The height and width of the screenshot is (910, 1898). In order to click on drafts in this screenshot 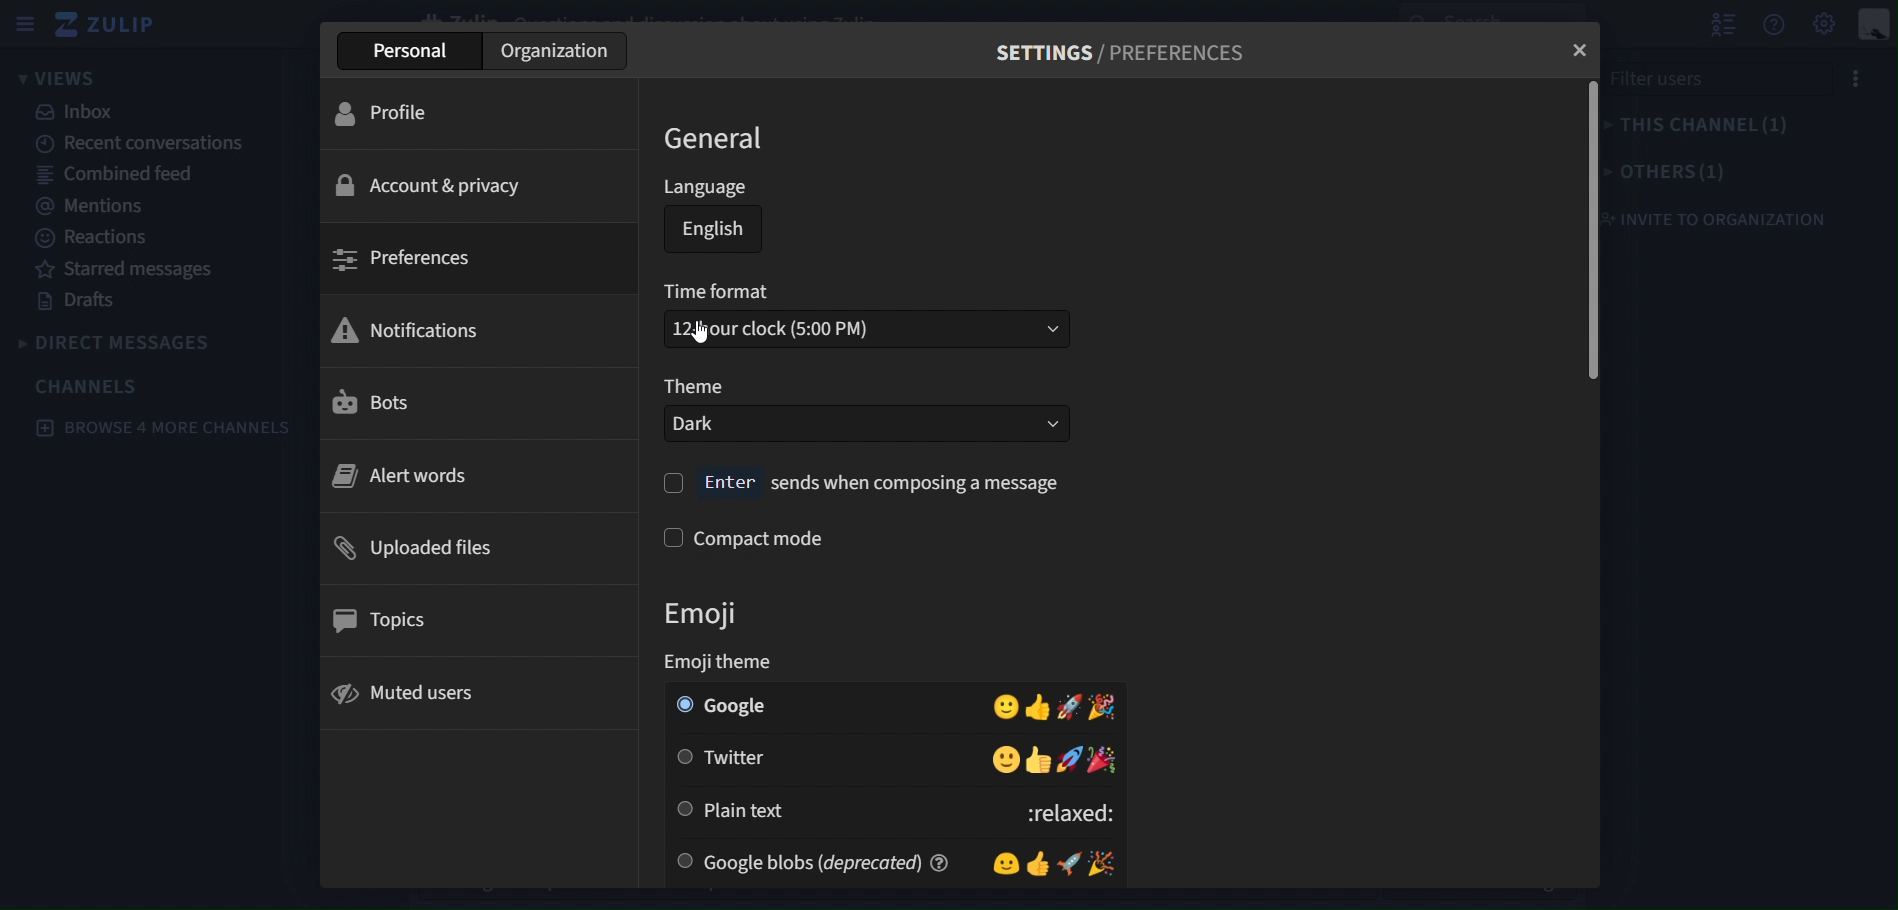, I will do `click(87, 303)`.